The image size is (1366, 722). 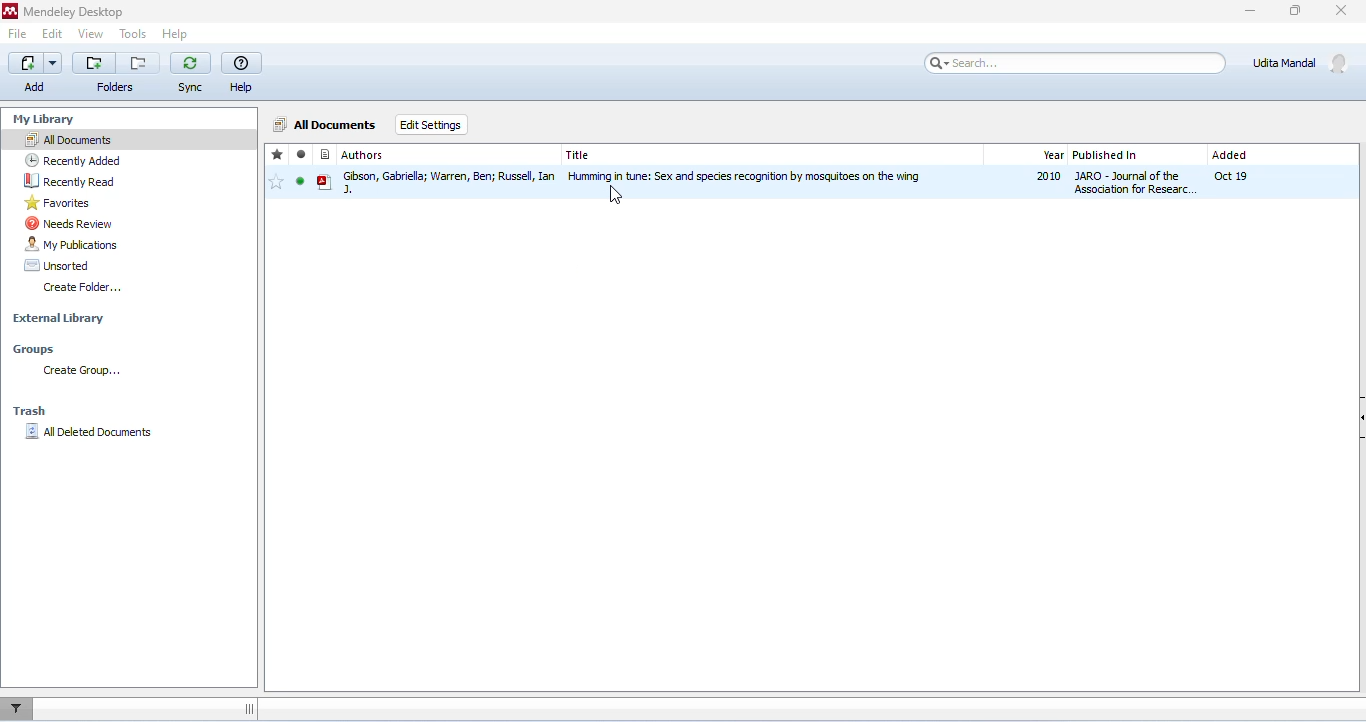 What do you see at coordinates (1230, 156) in the screenshot?
I see `added` at bounding box center [1230, 156].